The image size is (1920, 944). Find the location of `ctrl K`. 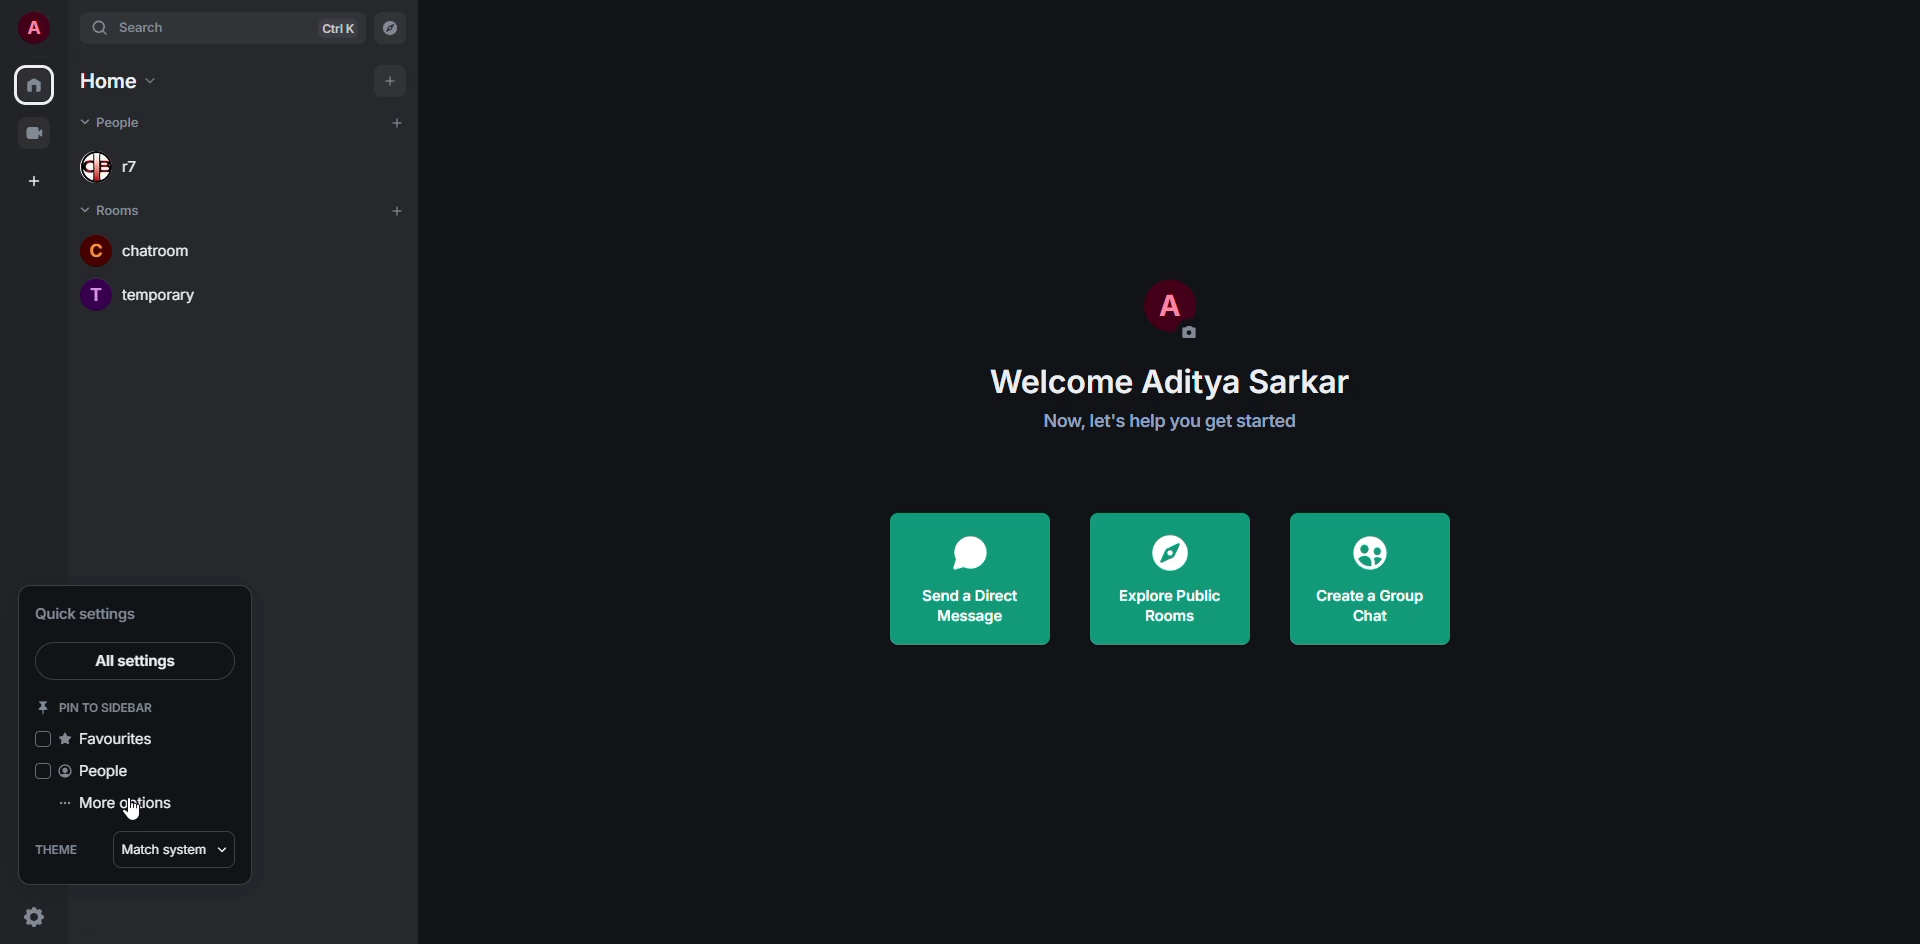

ctrl K is located at coordinates (339, 29).